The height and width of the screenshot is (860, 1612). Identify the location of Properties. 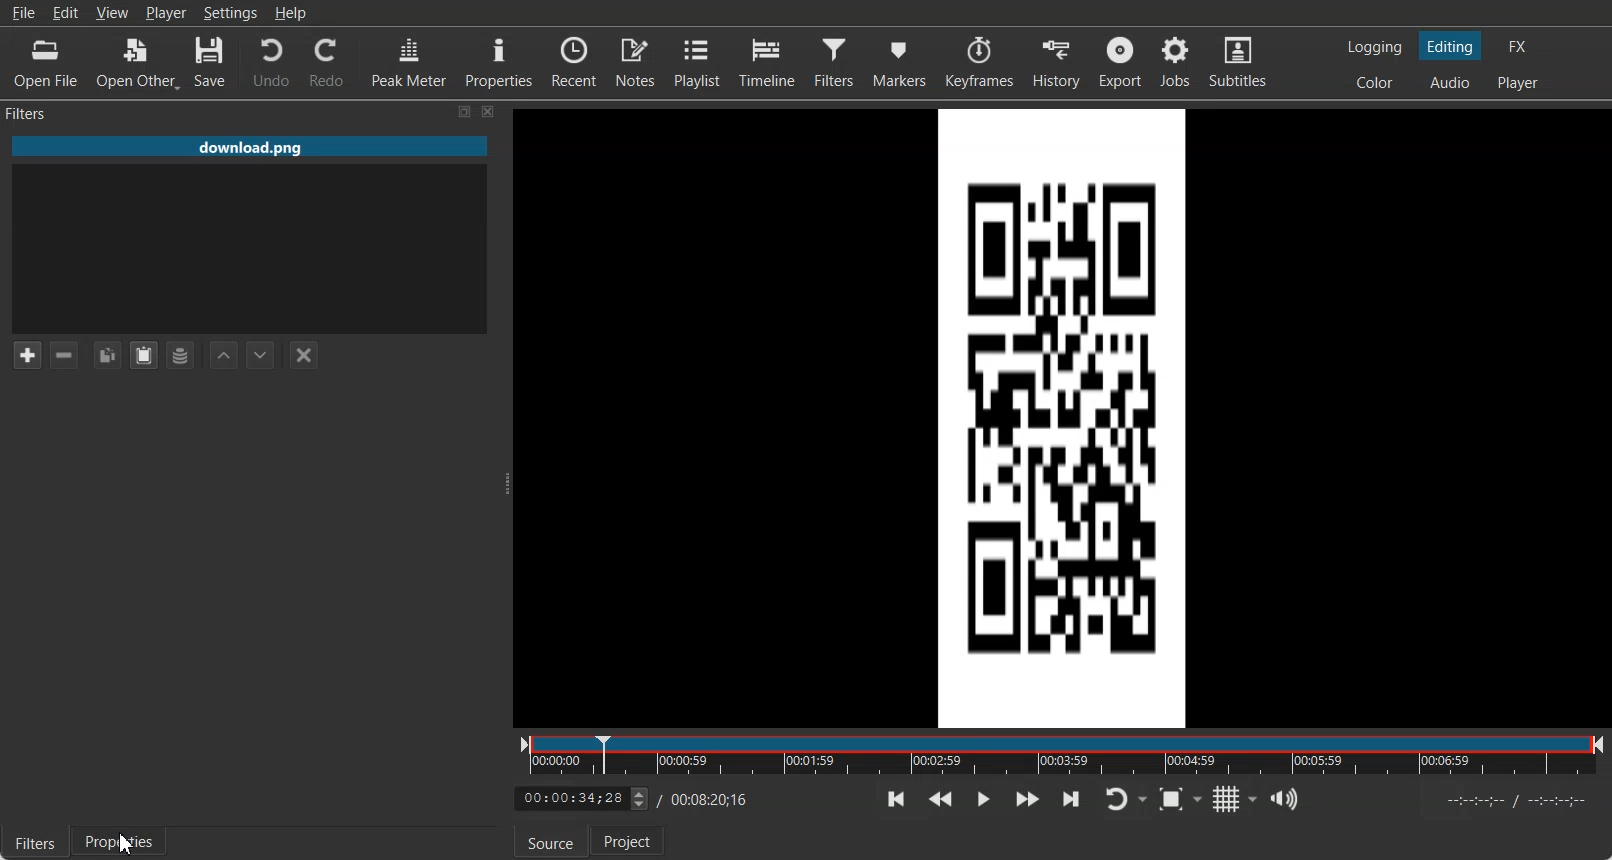
(497, 62).